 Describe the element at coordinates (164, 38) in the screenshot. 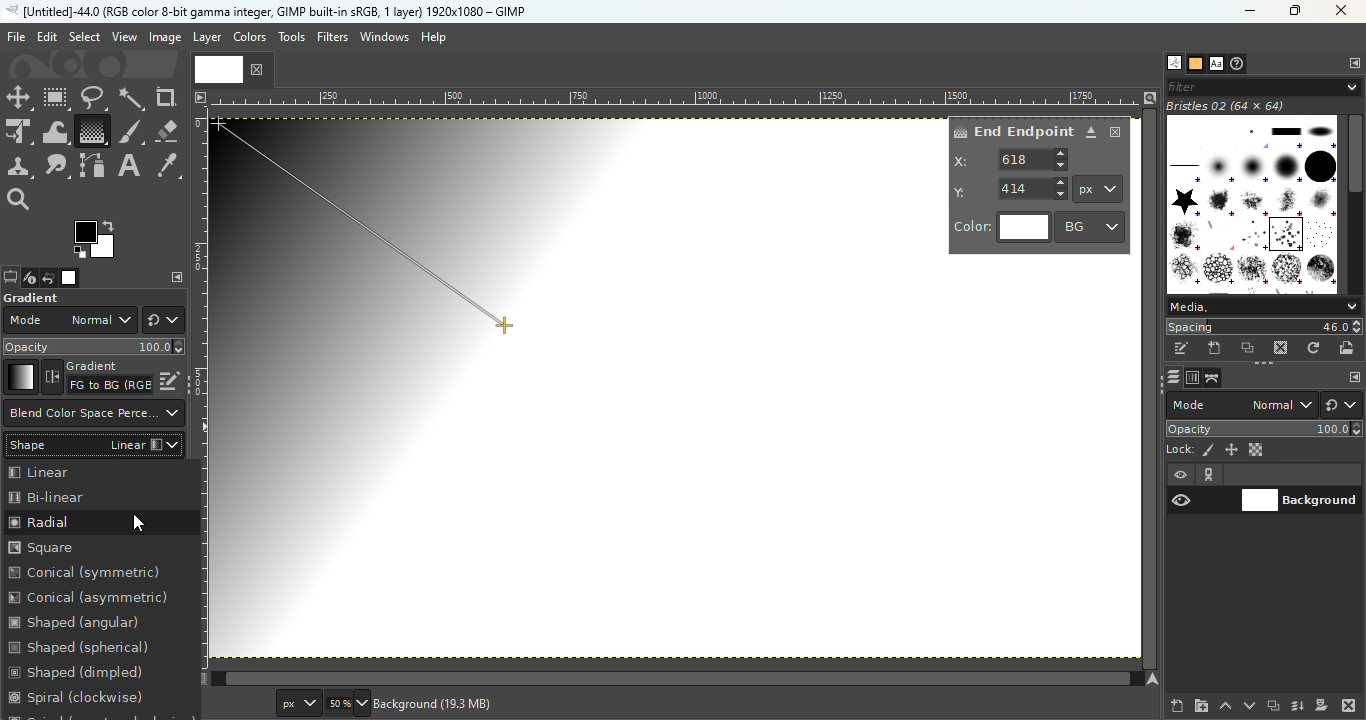

I see `Image` at that location.